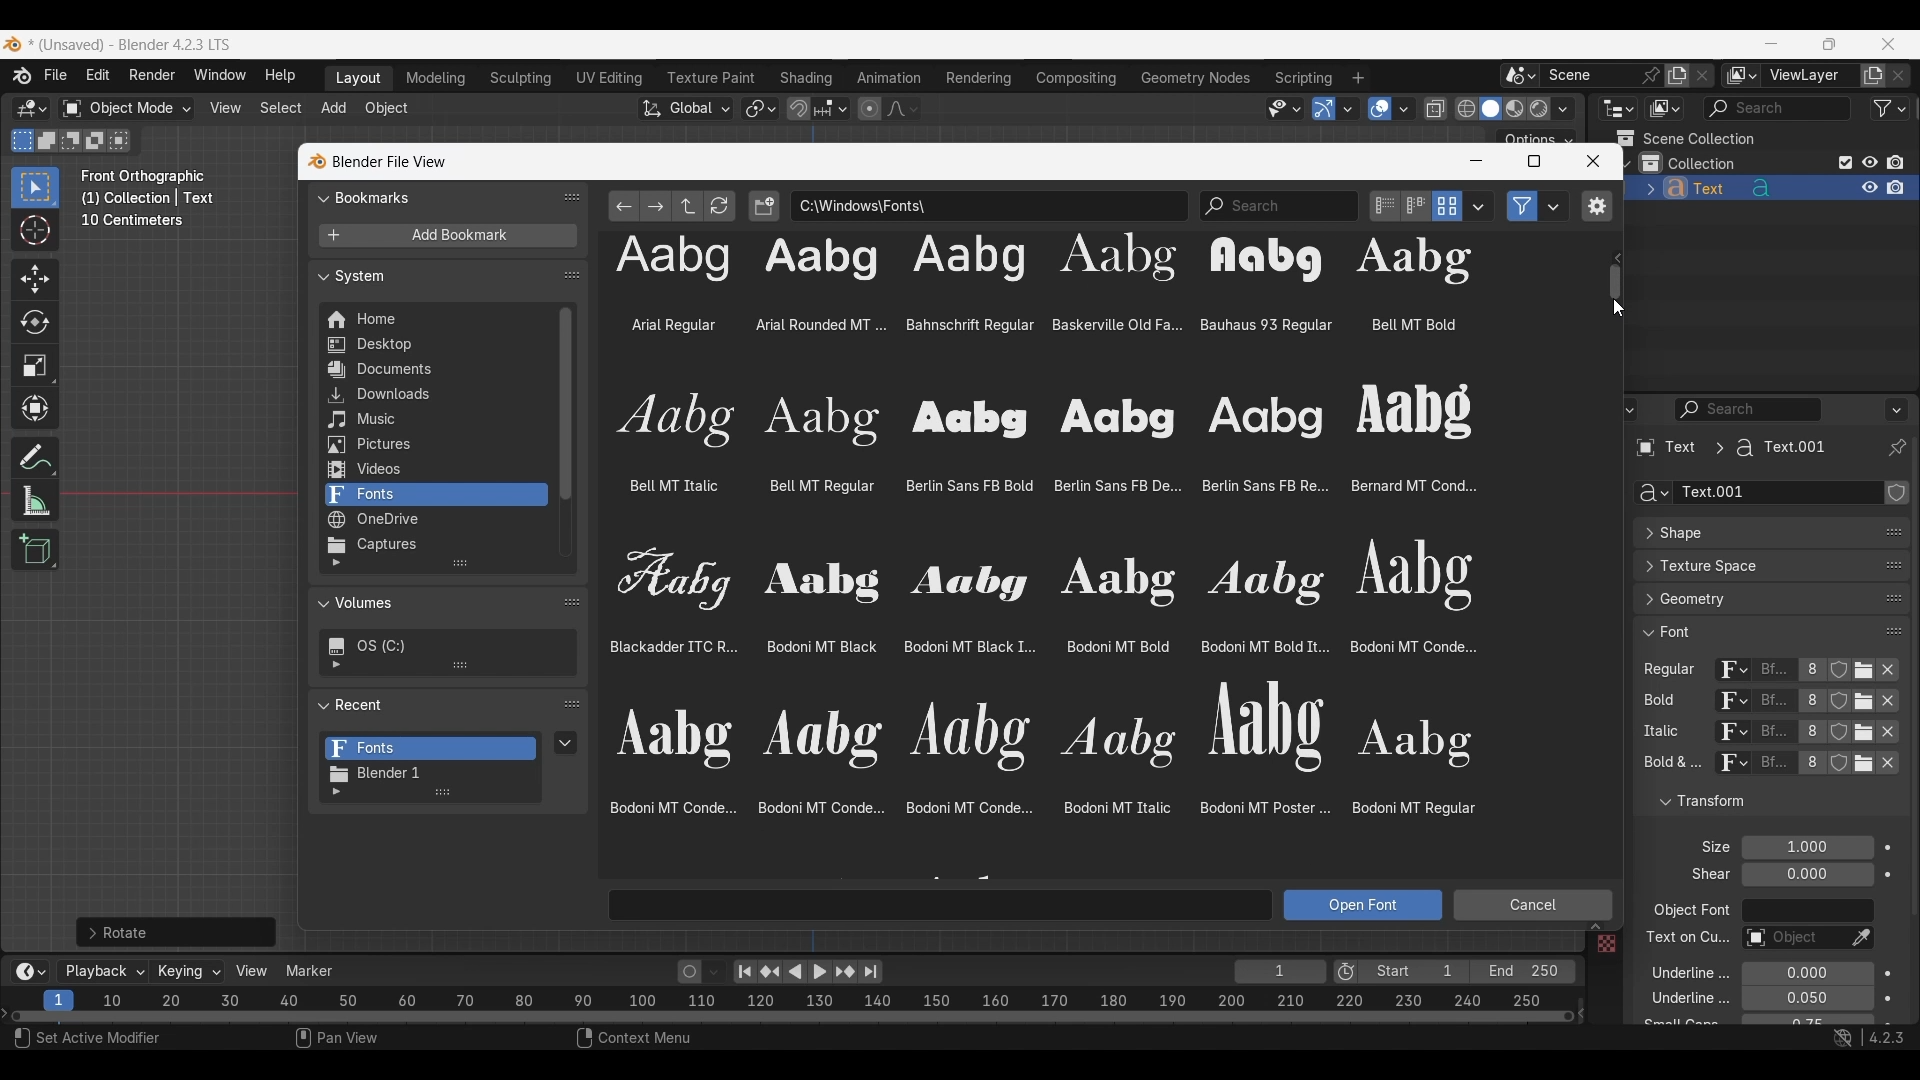 The width and height of the screenshot is (1920, 1080). I want to click on change position, so click(1895, 563).